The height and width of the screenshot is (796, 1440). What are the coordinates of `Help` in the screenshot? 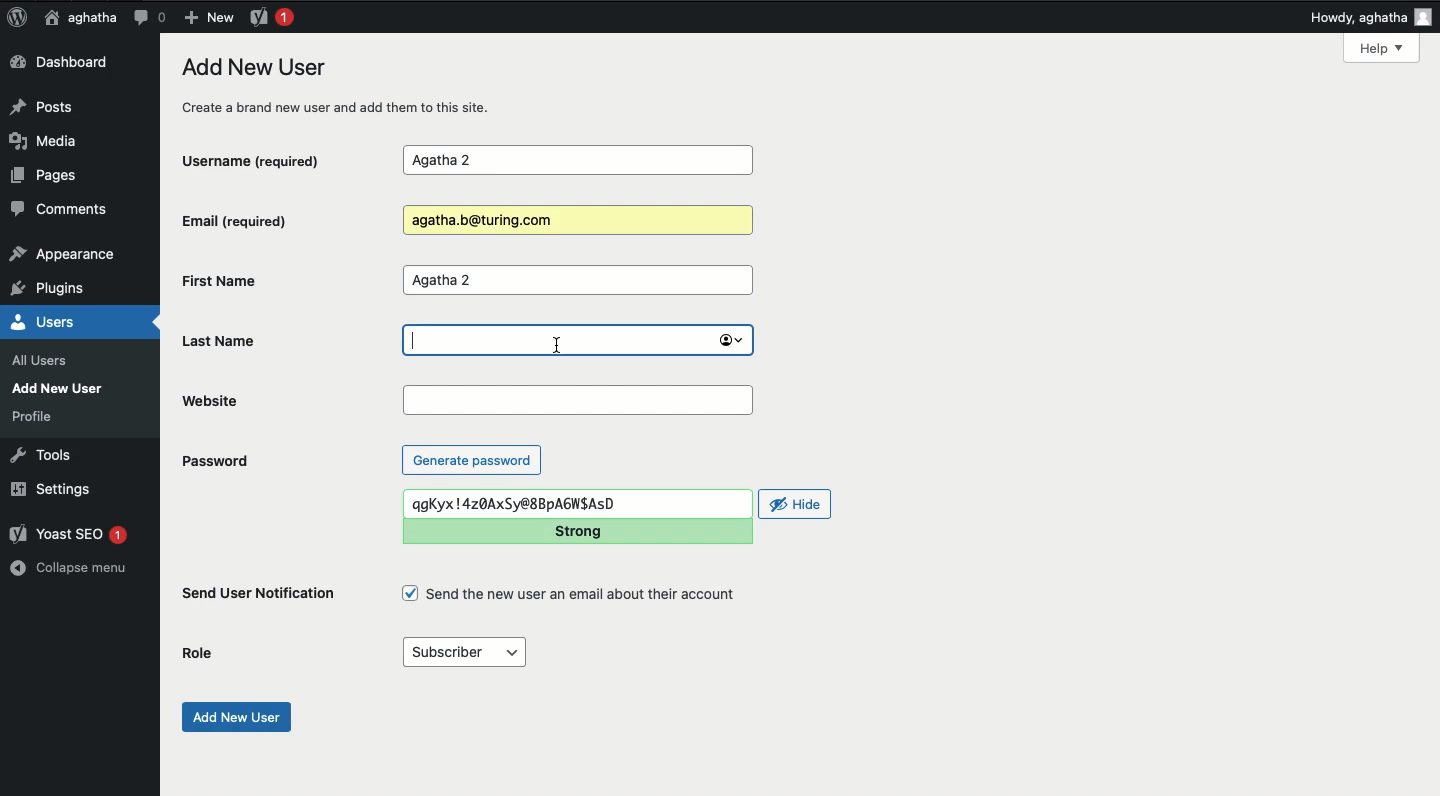 It's located at (1381, 48).